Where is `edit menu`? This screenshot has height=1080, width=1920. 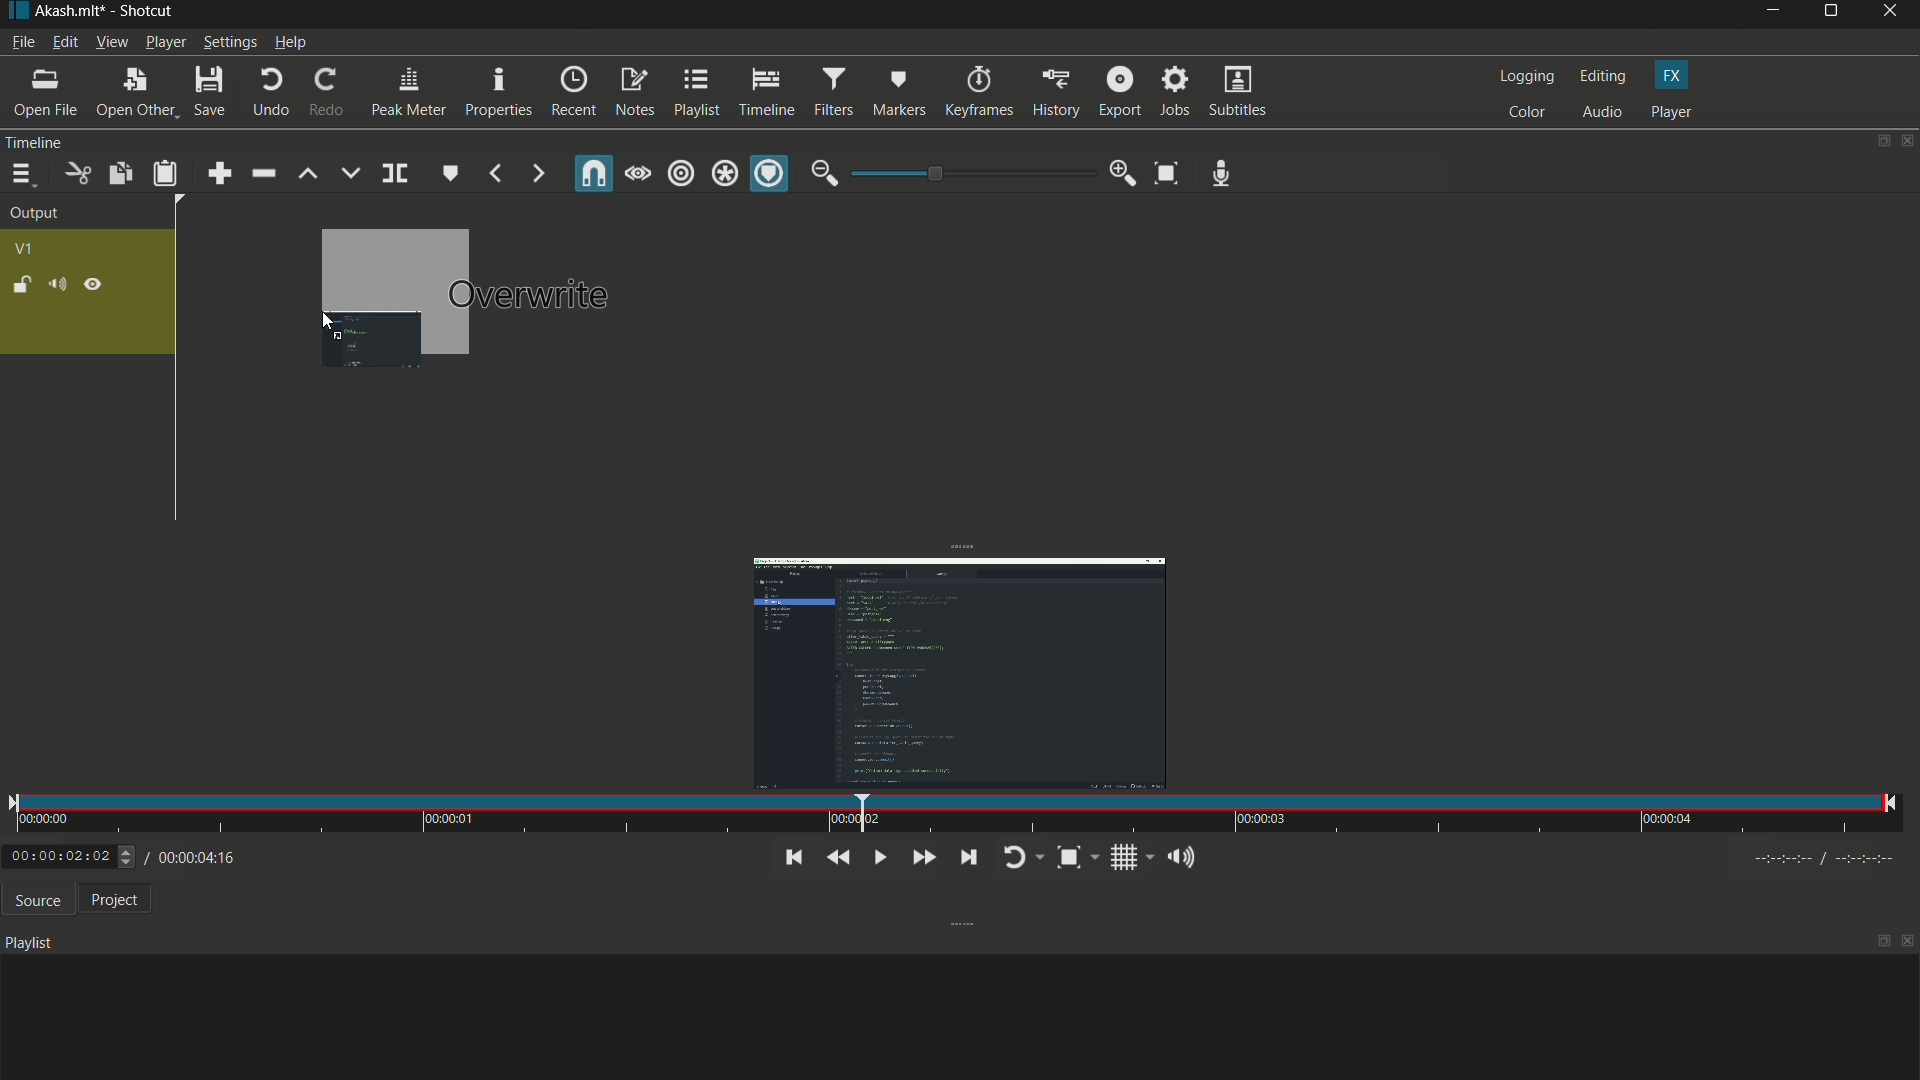 edit menu is located at coordinates (64, 43).